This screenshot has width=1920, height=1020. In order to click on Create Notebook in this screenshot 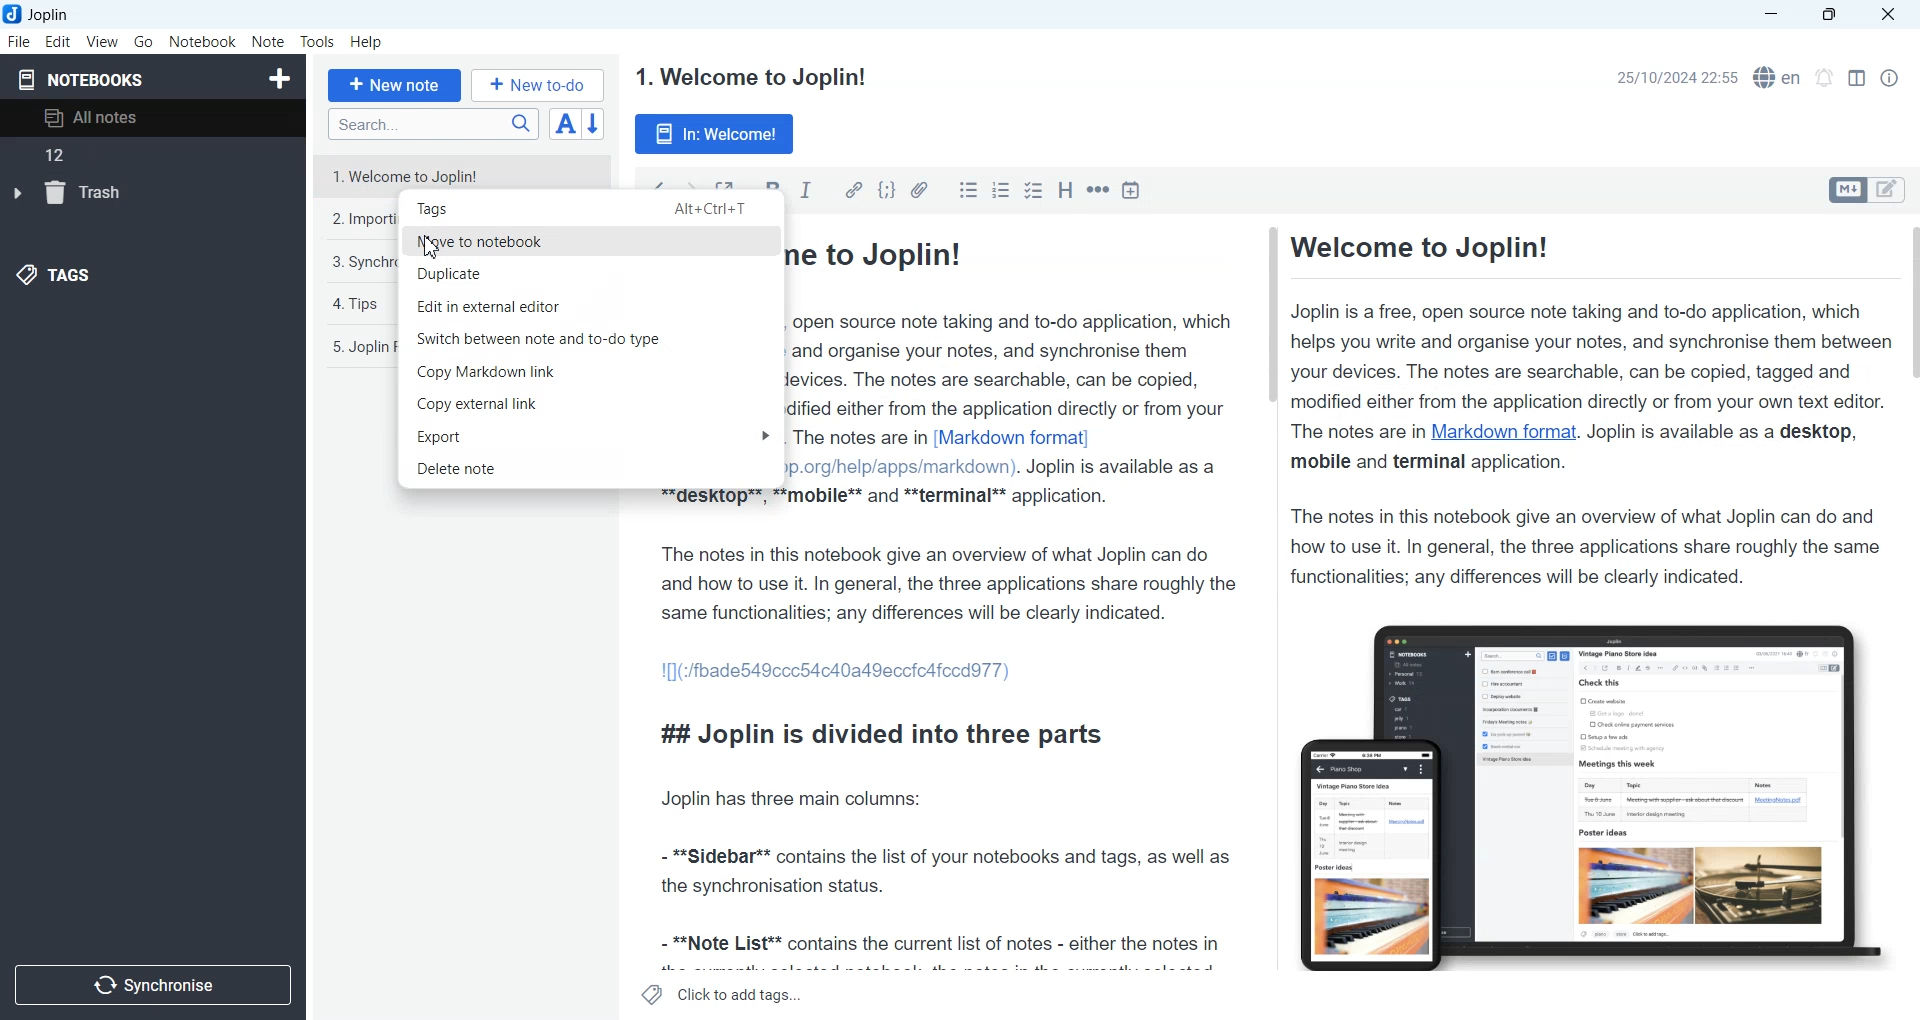, I will do `click(281, 76)`.